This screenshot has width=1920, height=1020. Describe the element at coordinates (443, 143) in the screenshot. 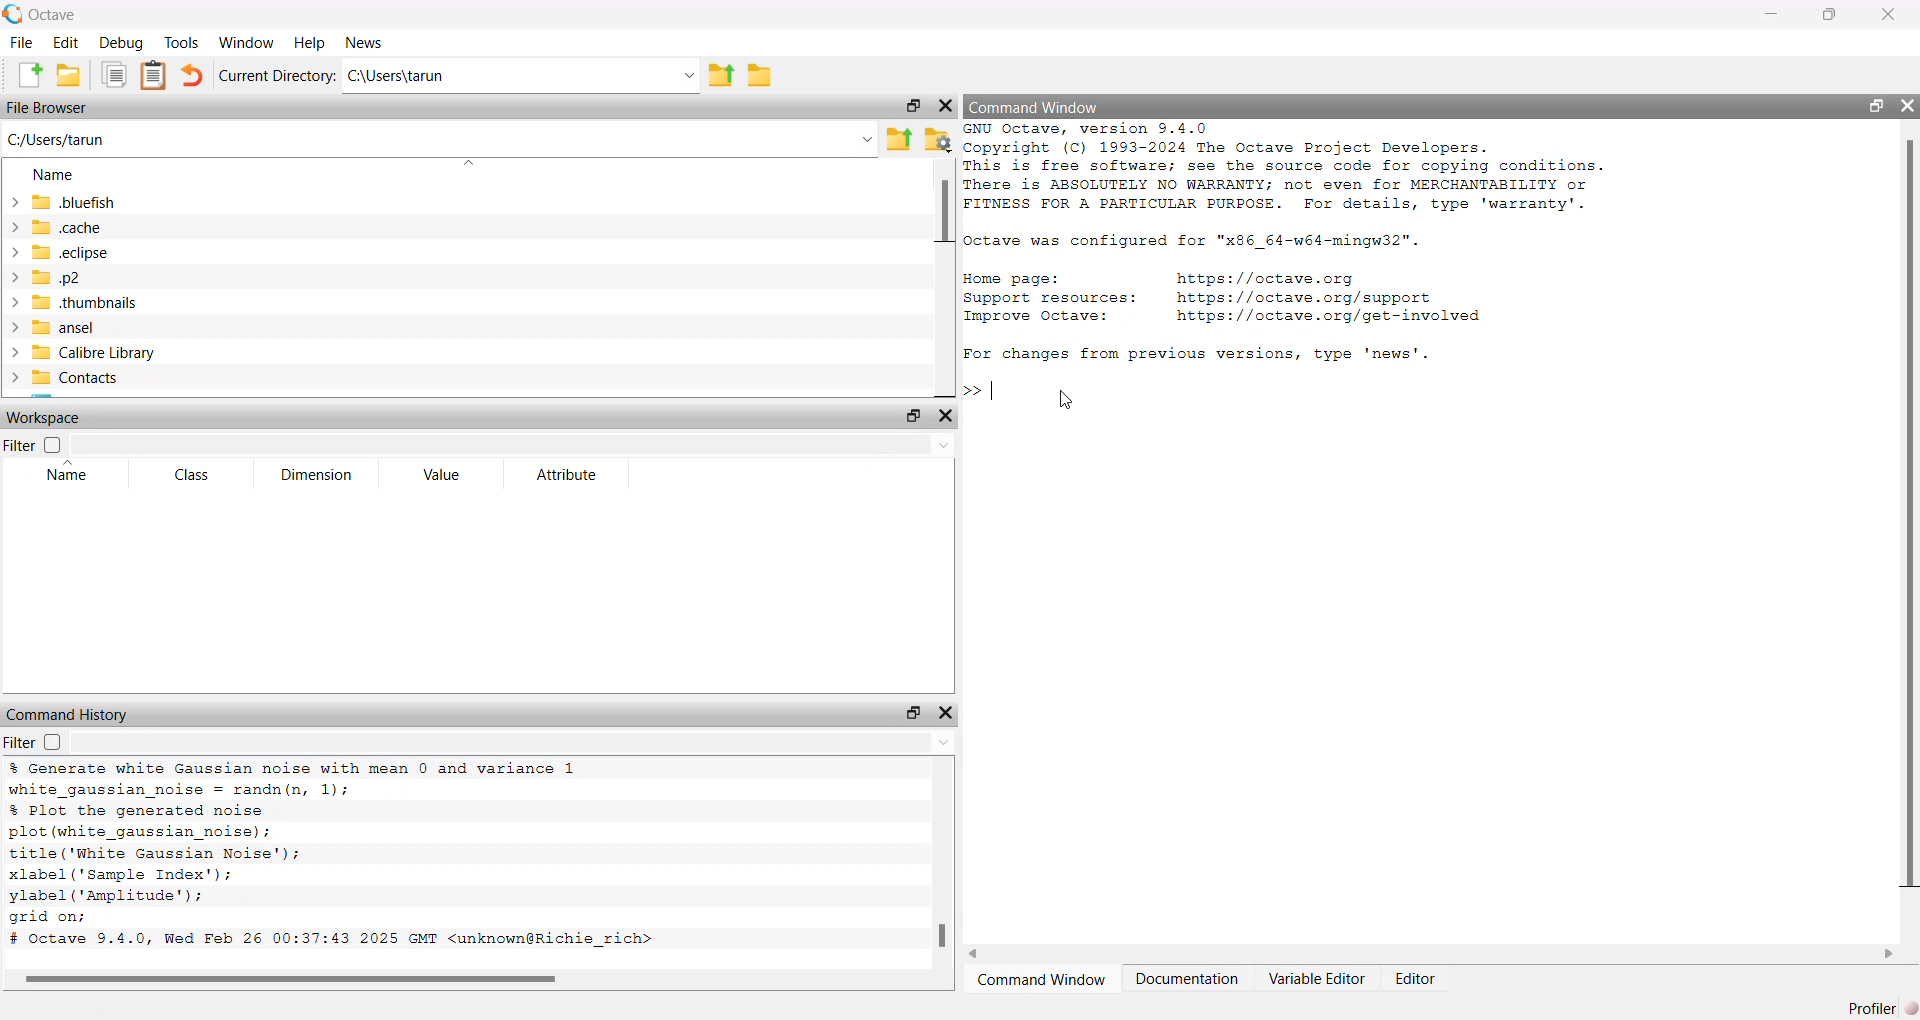

I see `C:/Users/tarun` at that location.